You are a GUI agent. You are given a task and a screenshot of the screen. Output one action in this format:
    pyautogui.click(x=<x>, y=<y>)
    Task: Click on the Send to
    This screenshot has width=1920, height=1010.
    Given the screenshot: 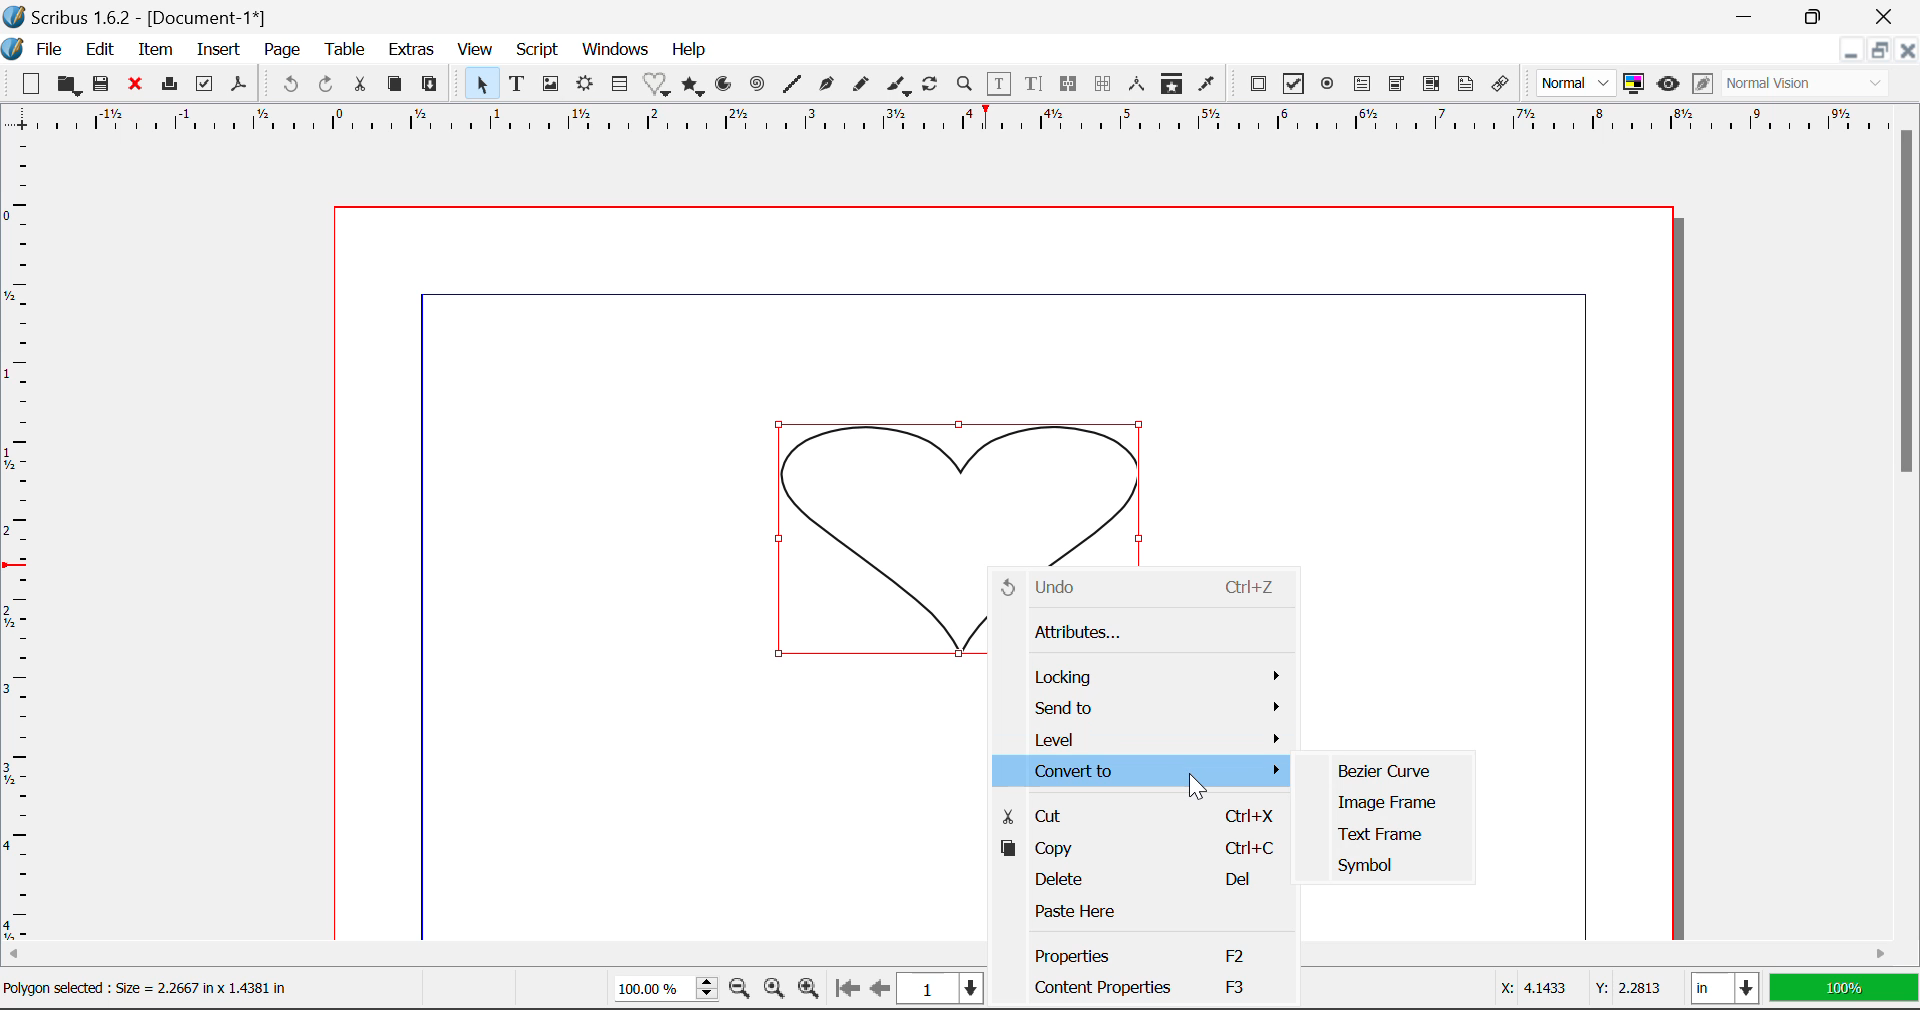 What is the action you would take?
    pyautogui.click(x=1148, y=709)
    